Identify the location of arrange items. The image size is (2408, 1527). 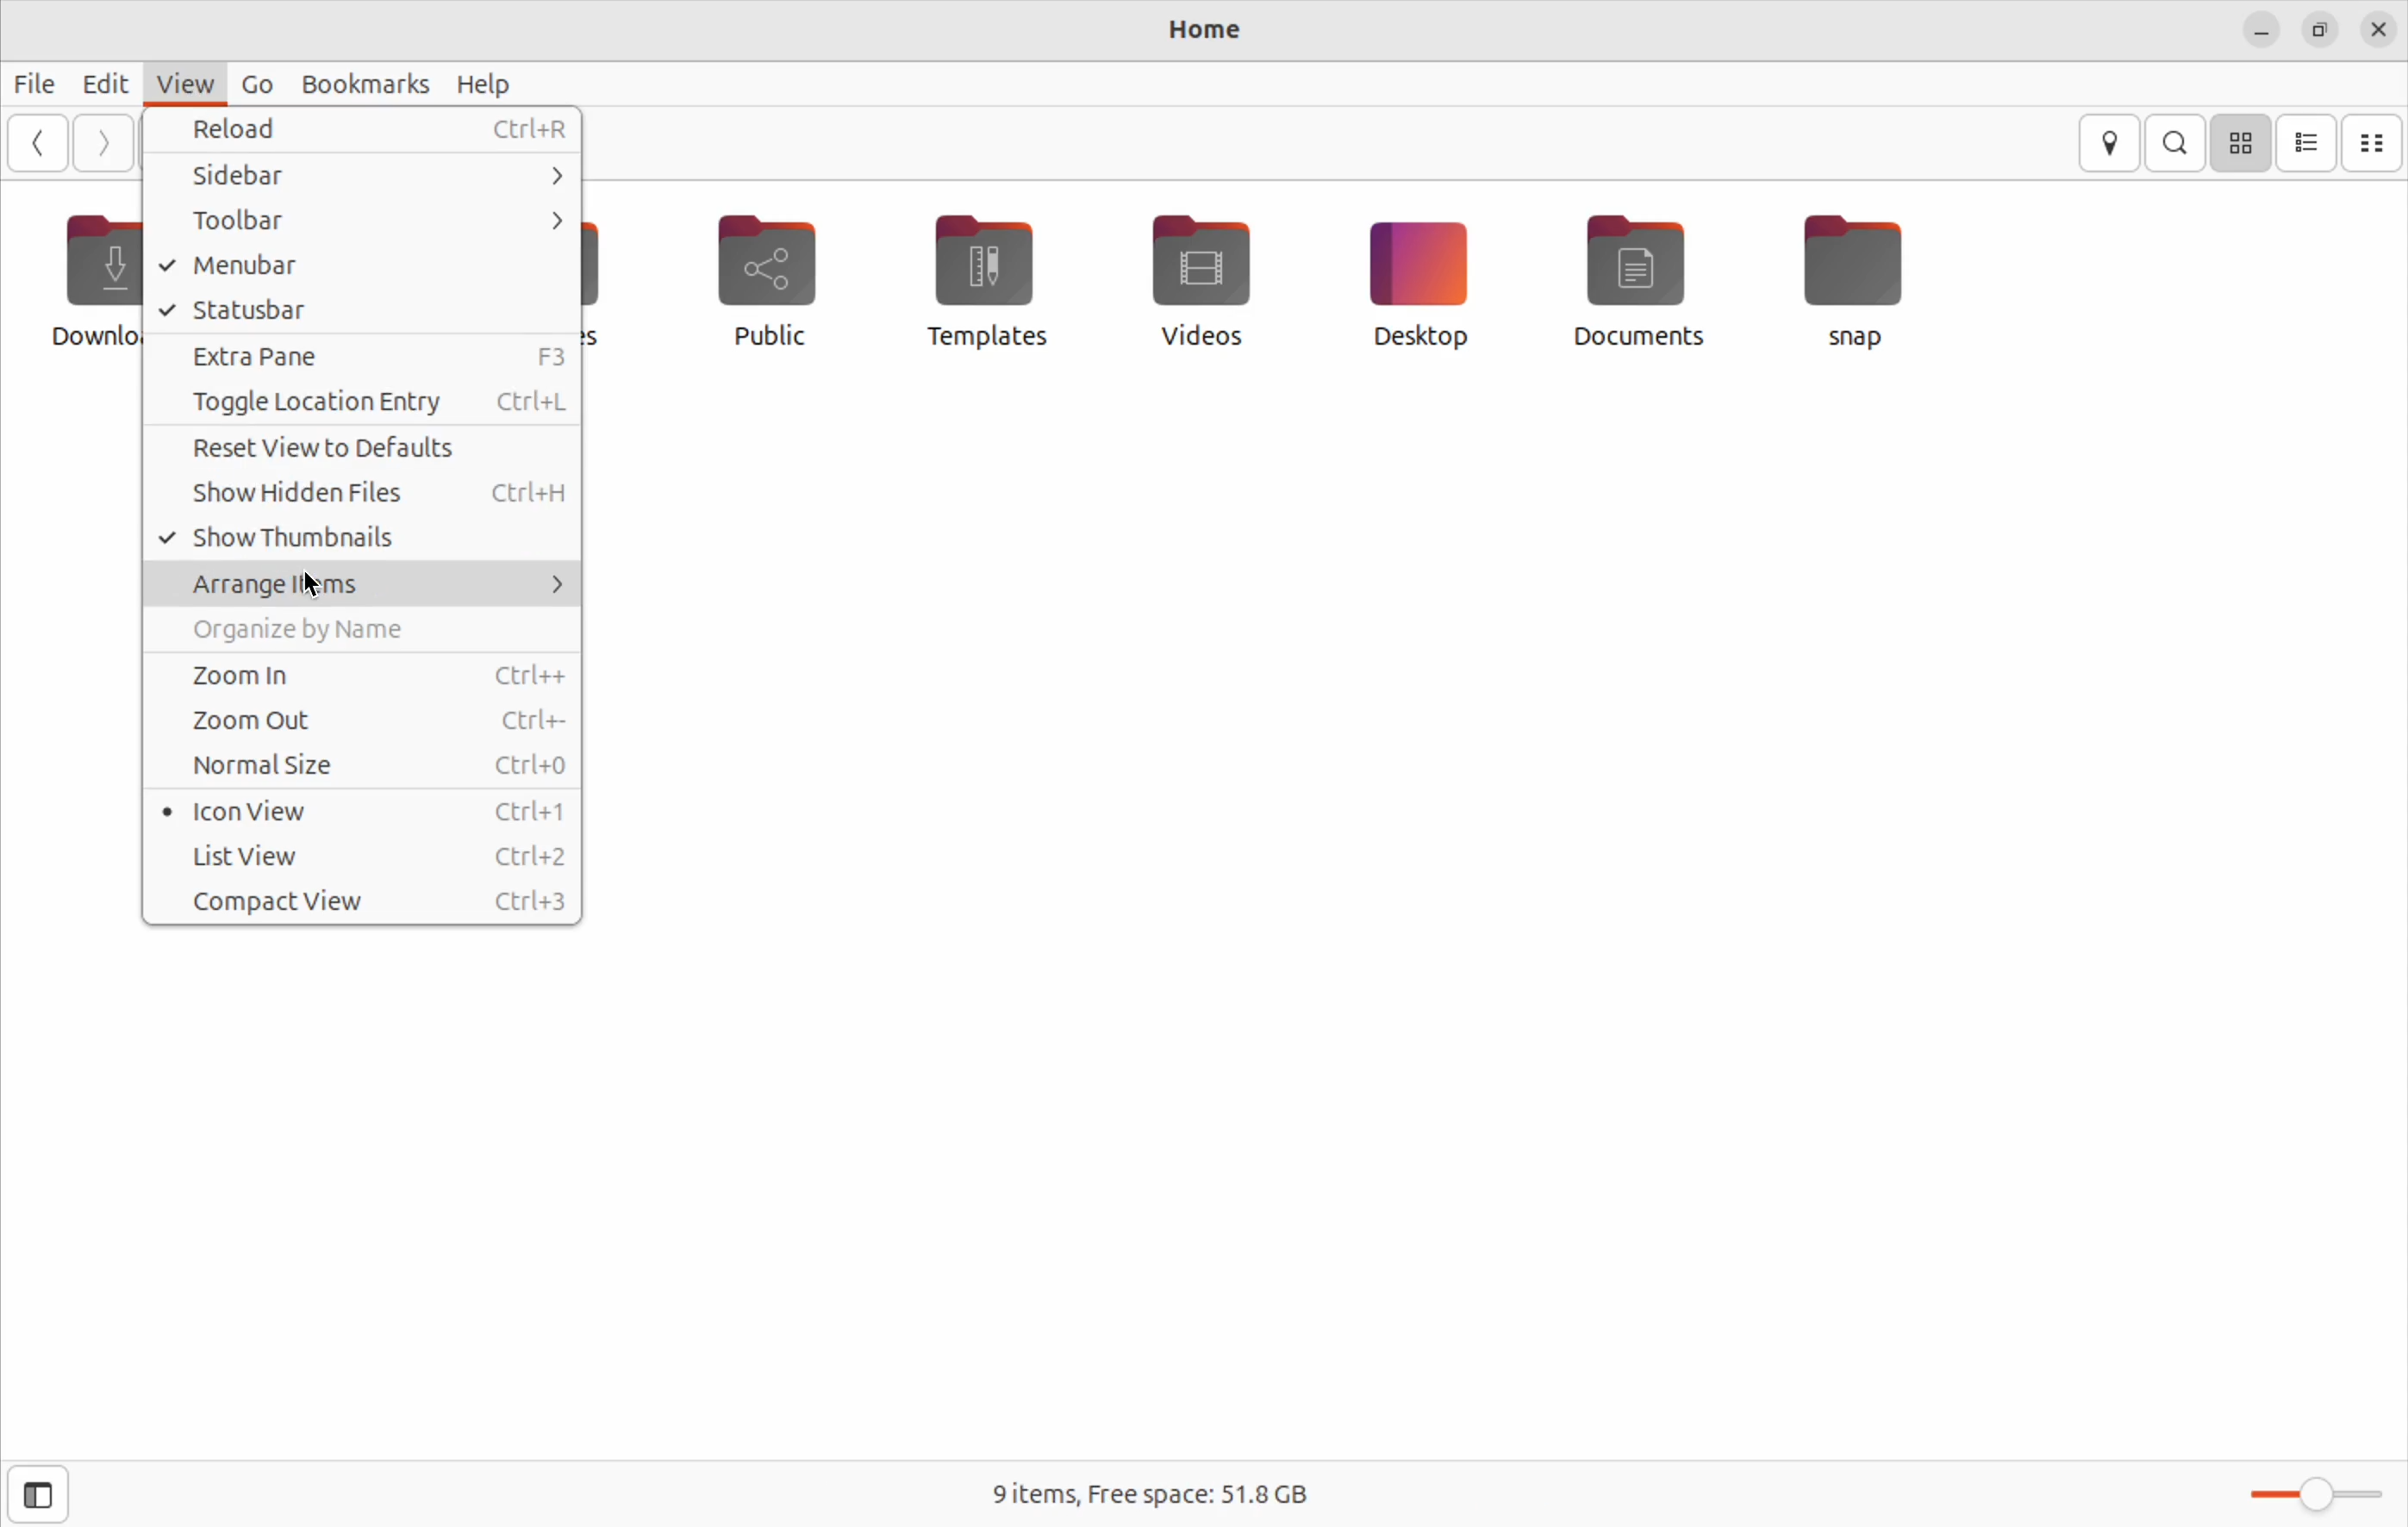
(365, 586).